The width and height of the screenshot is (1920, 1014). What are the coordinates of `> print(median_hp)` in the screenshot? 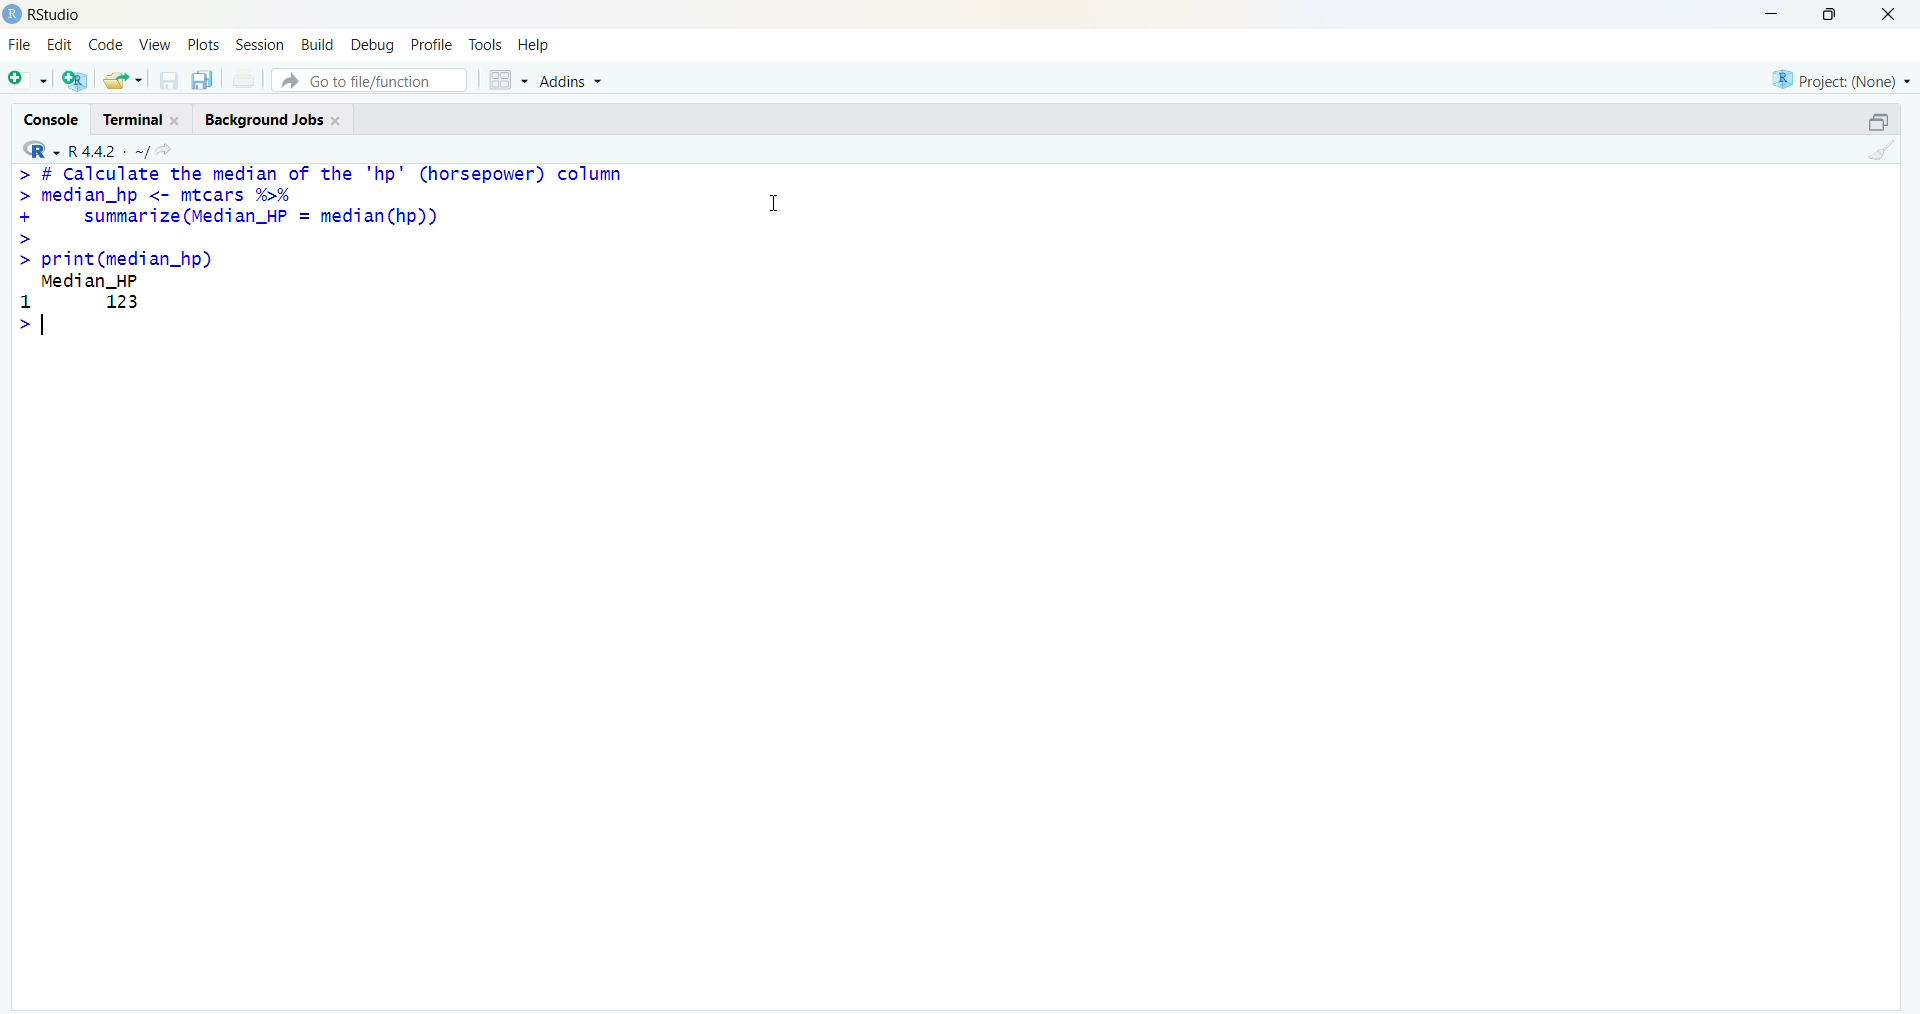 It's located at (117, 259).